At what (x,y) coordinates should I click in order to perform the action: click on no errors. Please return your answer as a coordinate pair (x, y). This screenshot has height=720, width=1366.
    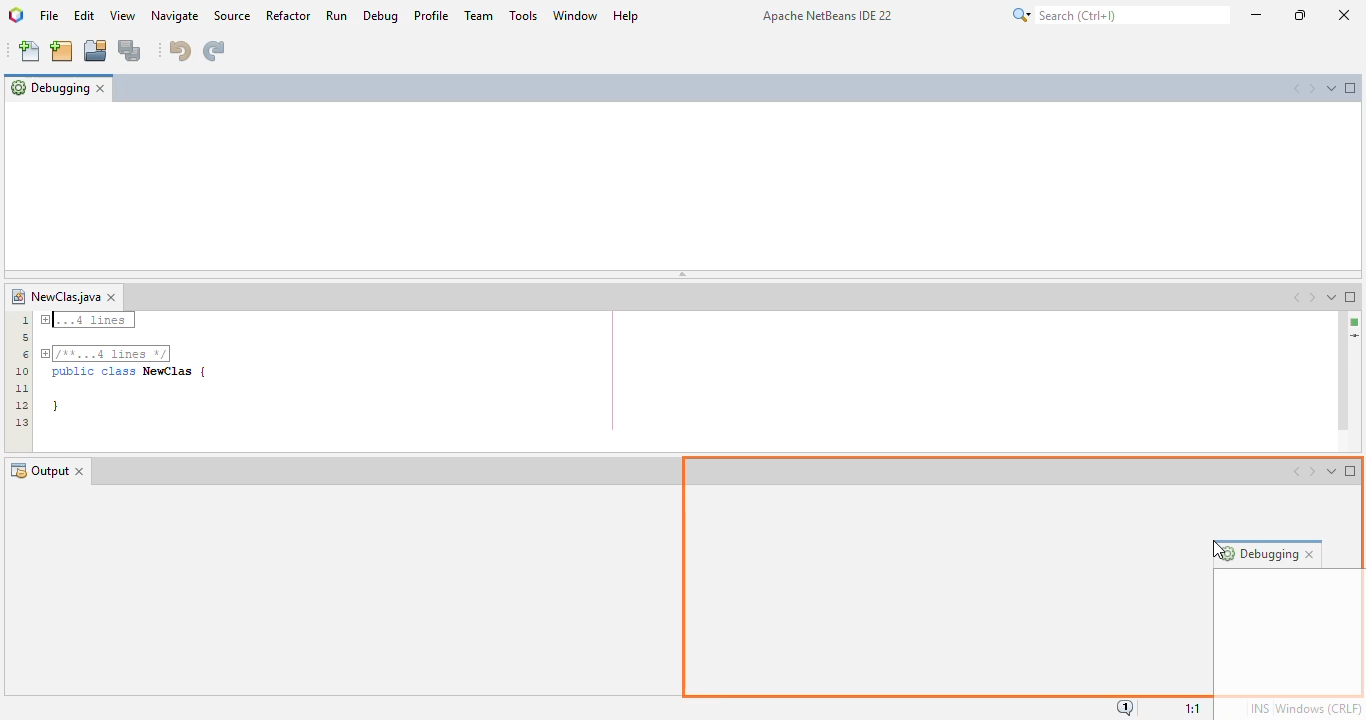
    Looking at the image, I should click on (1355, 322).